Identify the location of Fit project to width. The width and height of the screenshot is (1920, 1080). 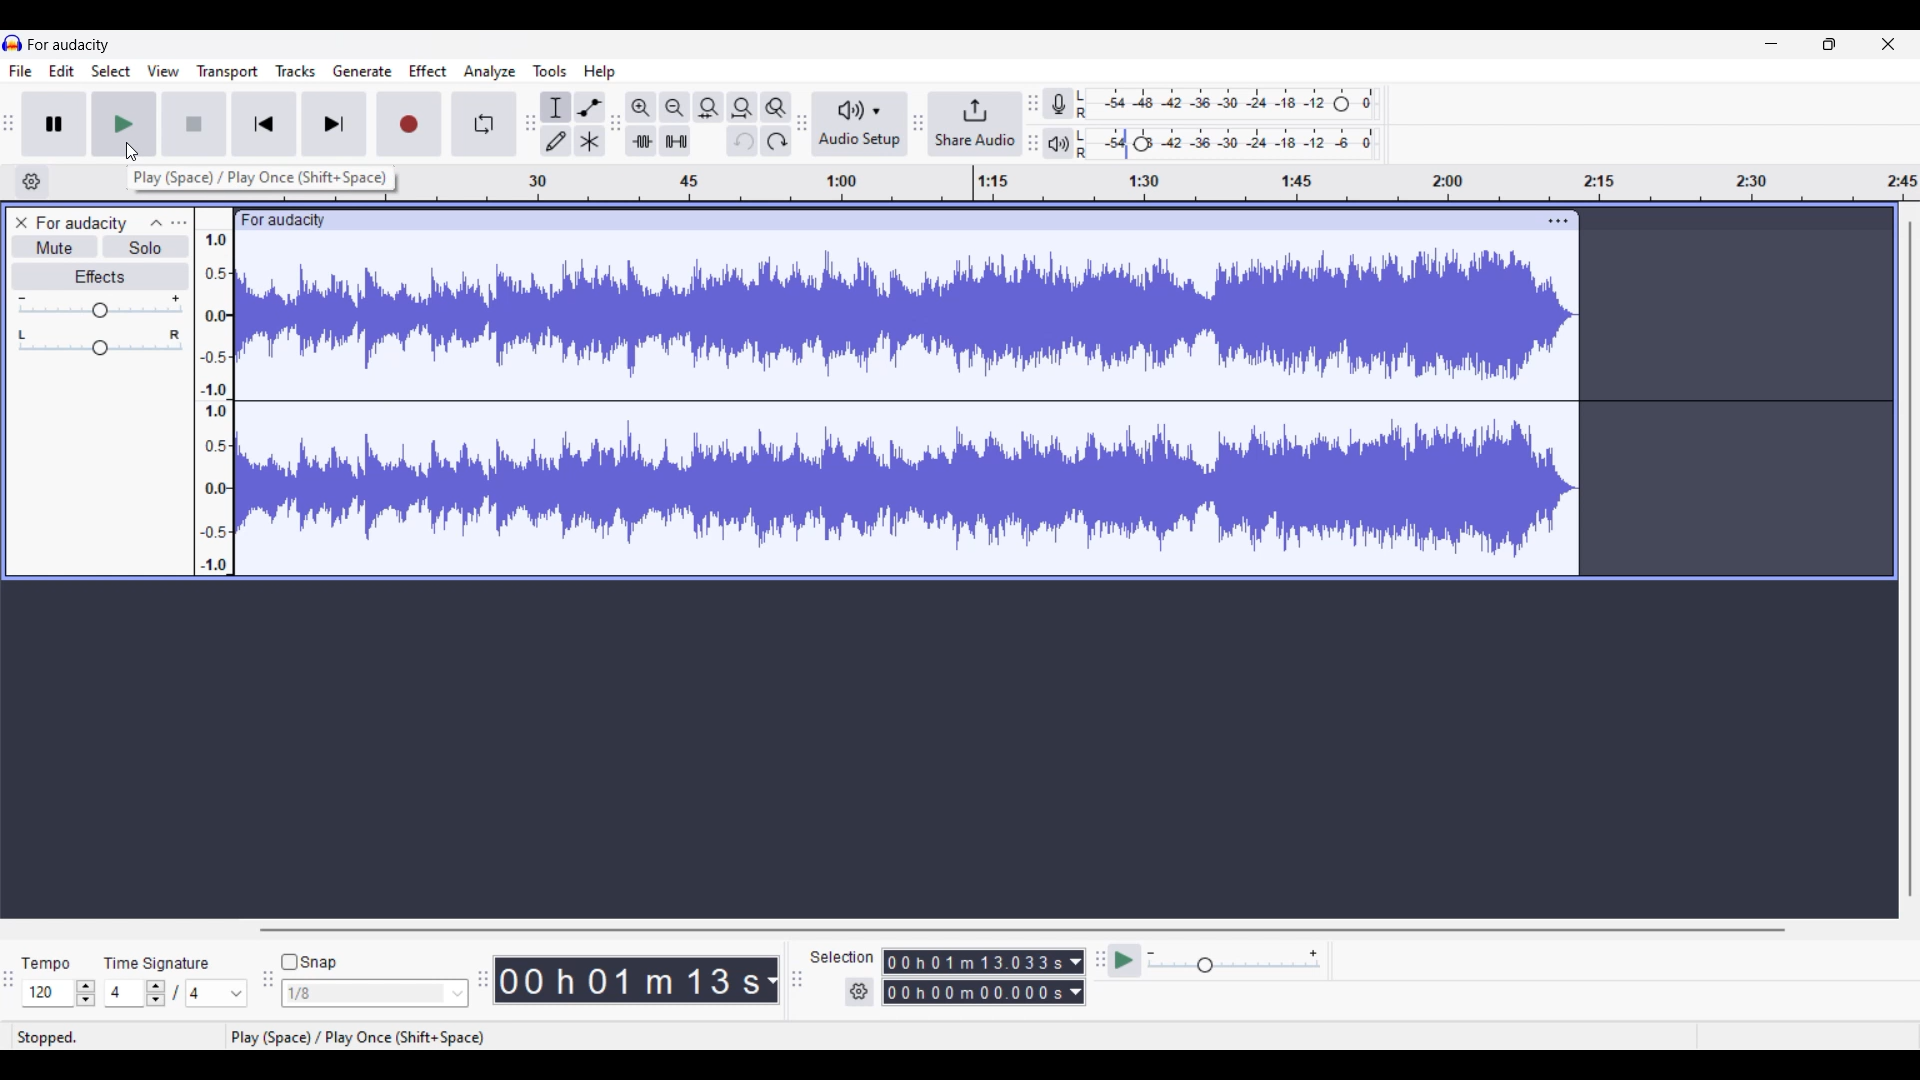
(743, 108).